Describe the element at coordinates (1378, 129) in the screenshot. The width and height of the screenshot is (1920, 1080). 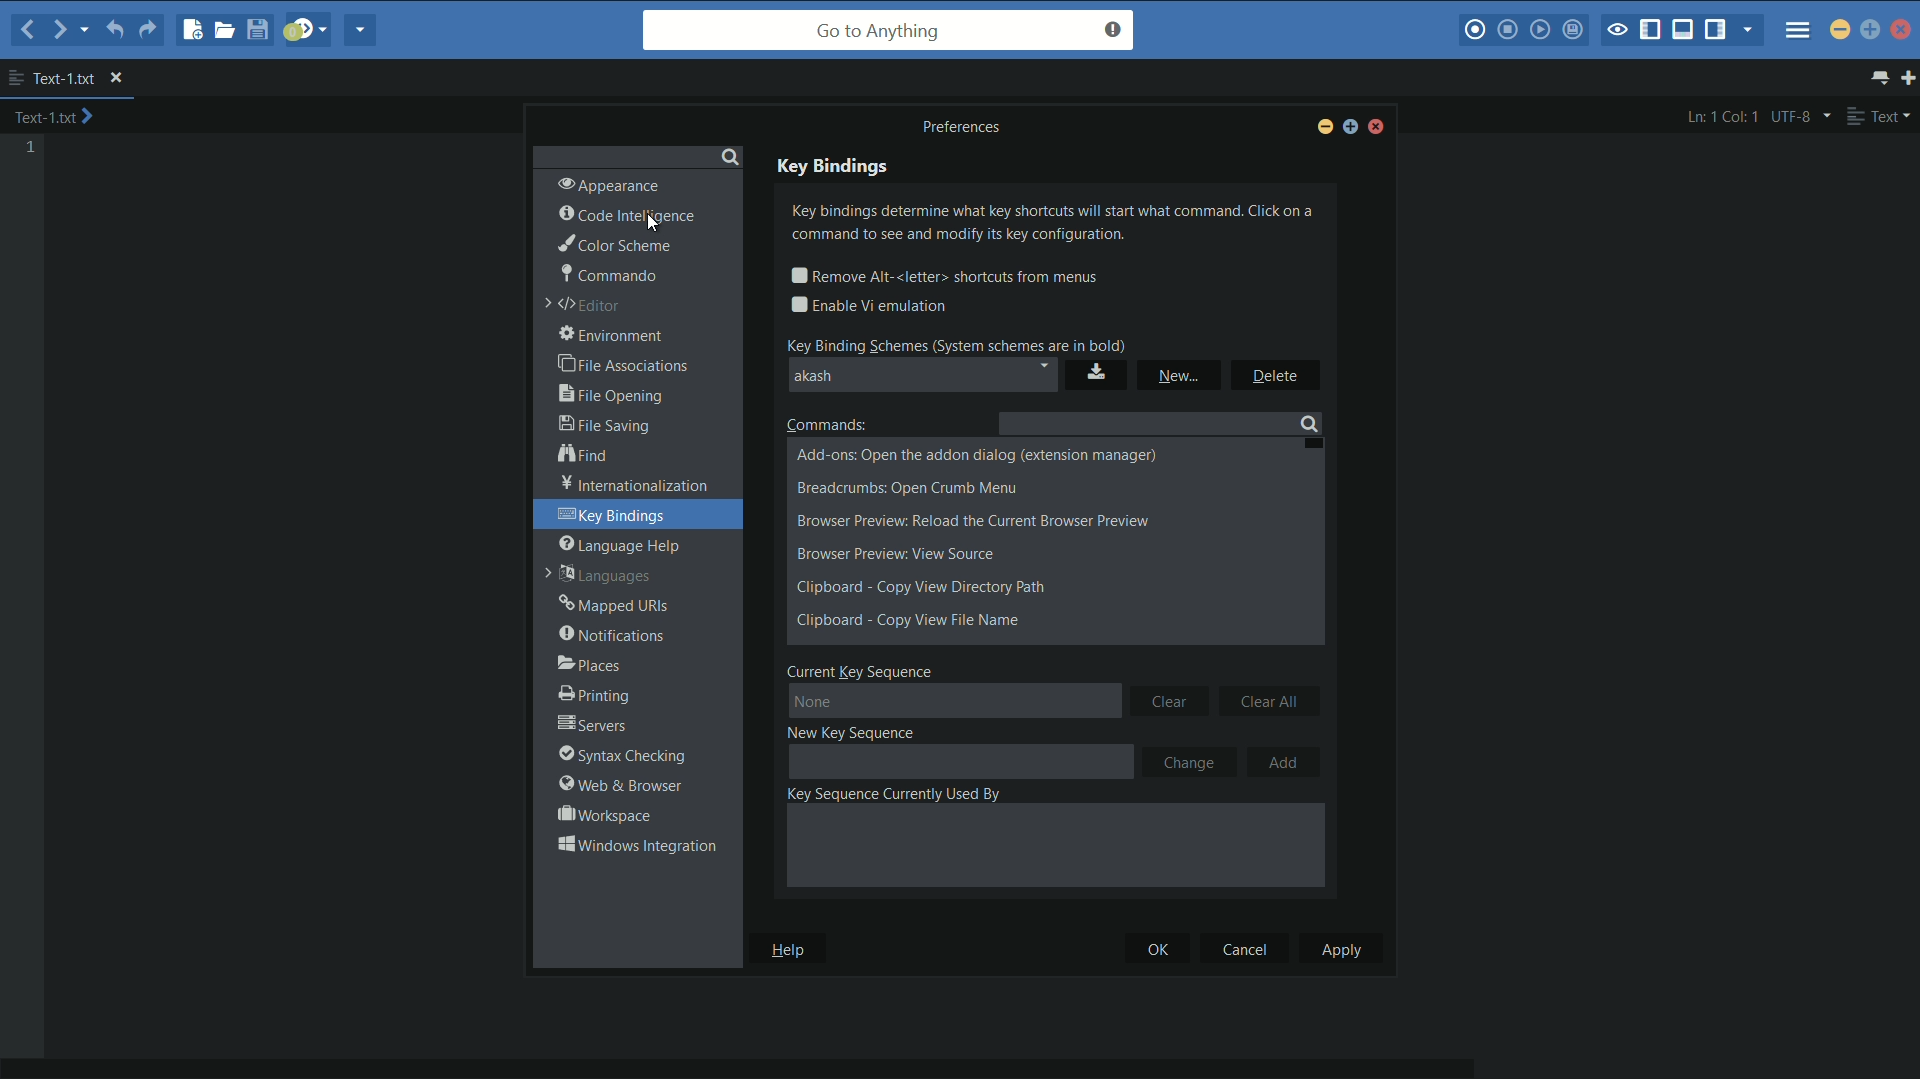
I see `close window` at that location.